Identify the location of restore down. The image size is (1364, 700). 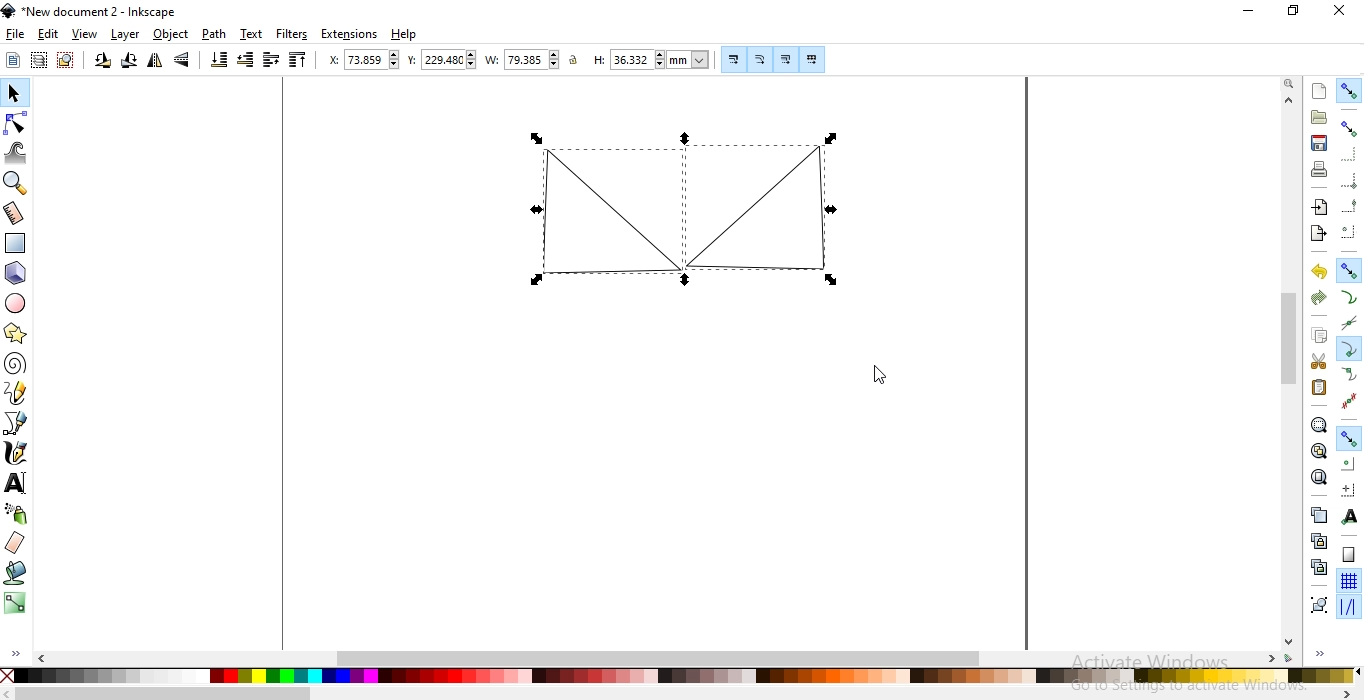
(1292, 10).